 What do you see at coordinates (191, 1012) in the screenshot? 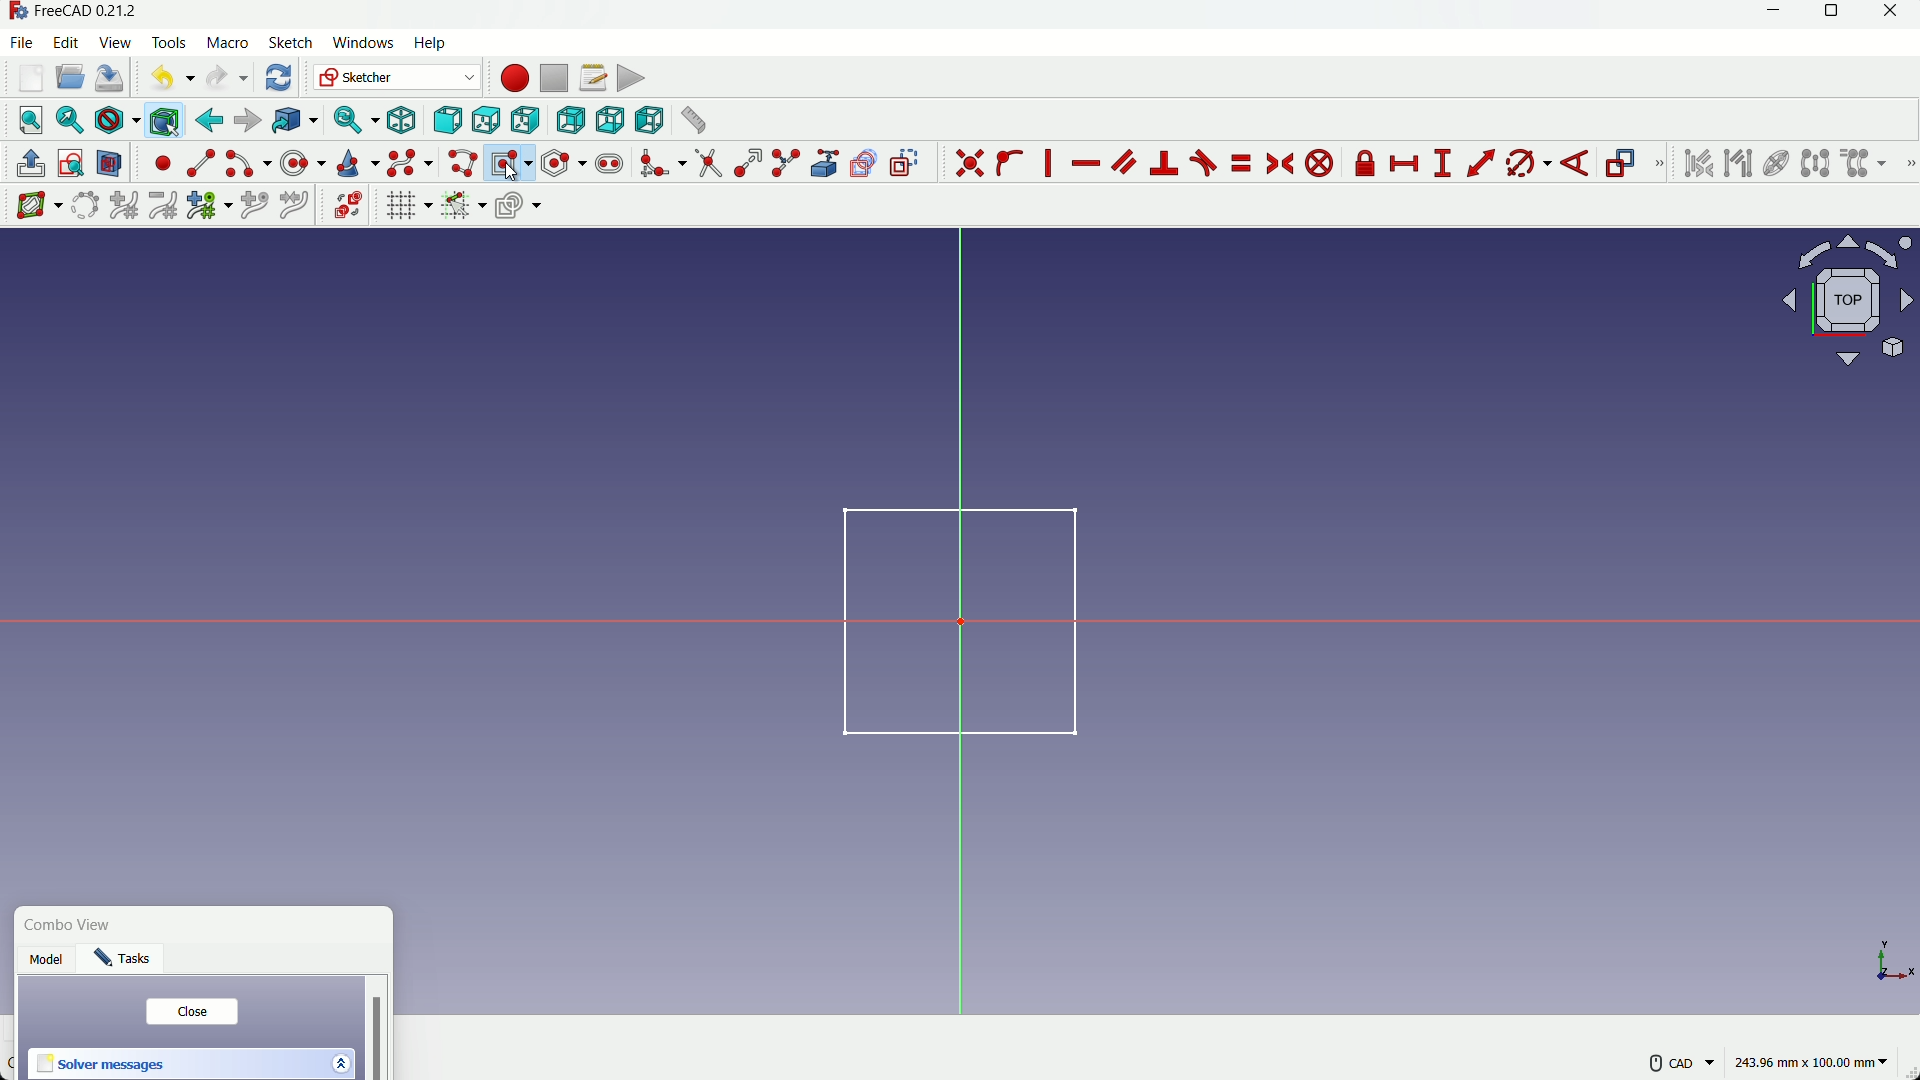
I see `close` at bounding box center [191, 1012].